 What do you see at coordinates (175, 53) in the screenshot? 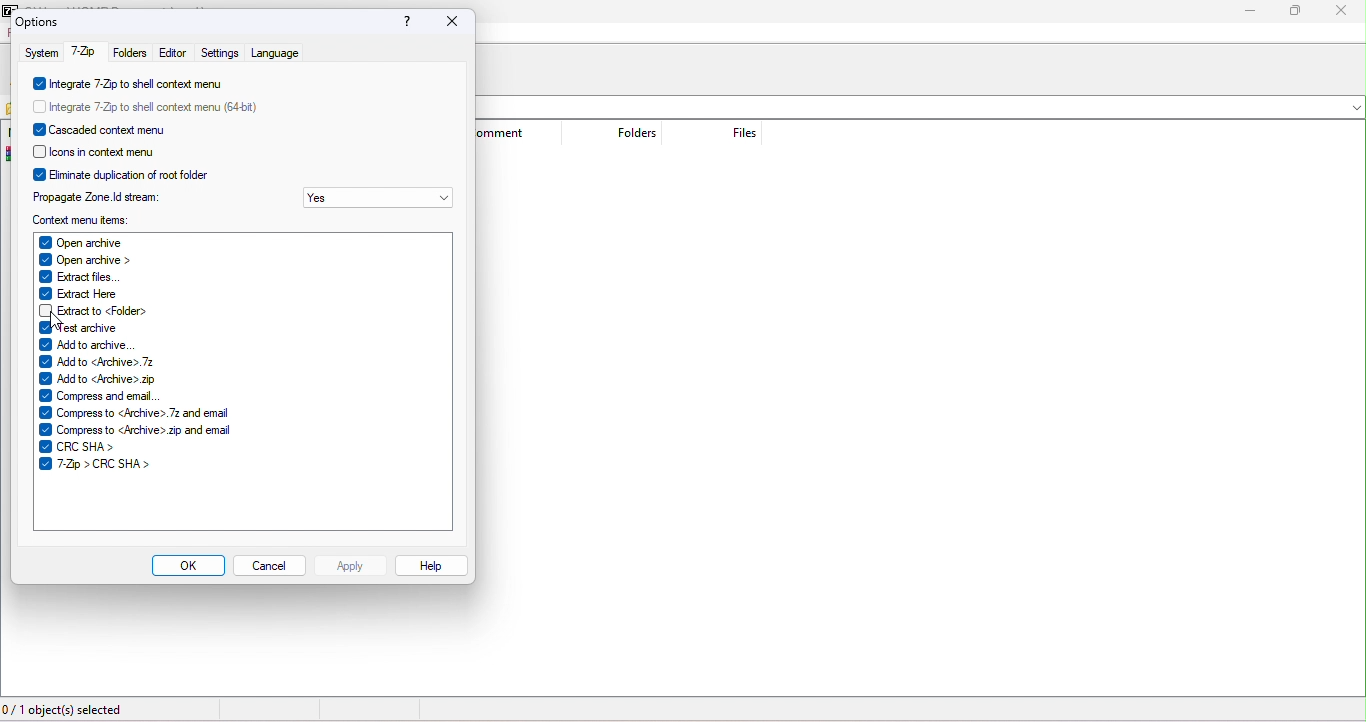
I see `editor` at bounding box center [175, 53].